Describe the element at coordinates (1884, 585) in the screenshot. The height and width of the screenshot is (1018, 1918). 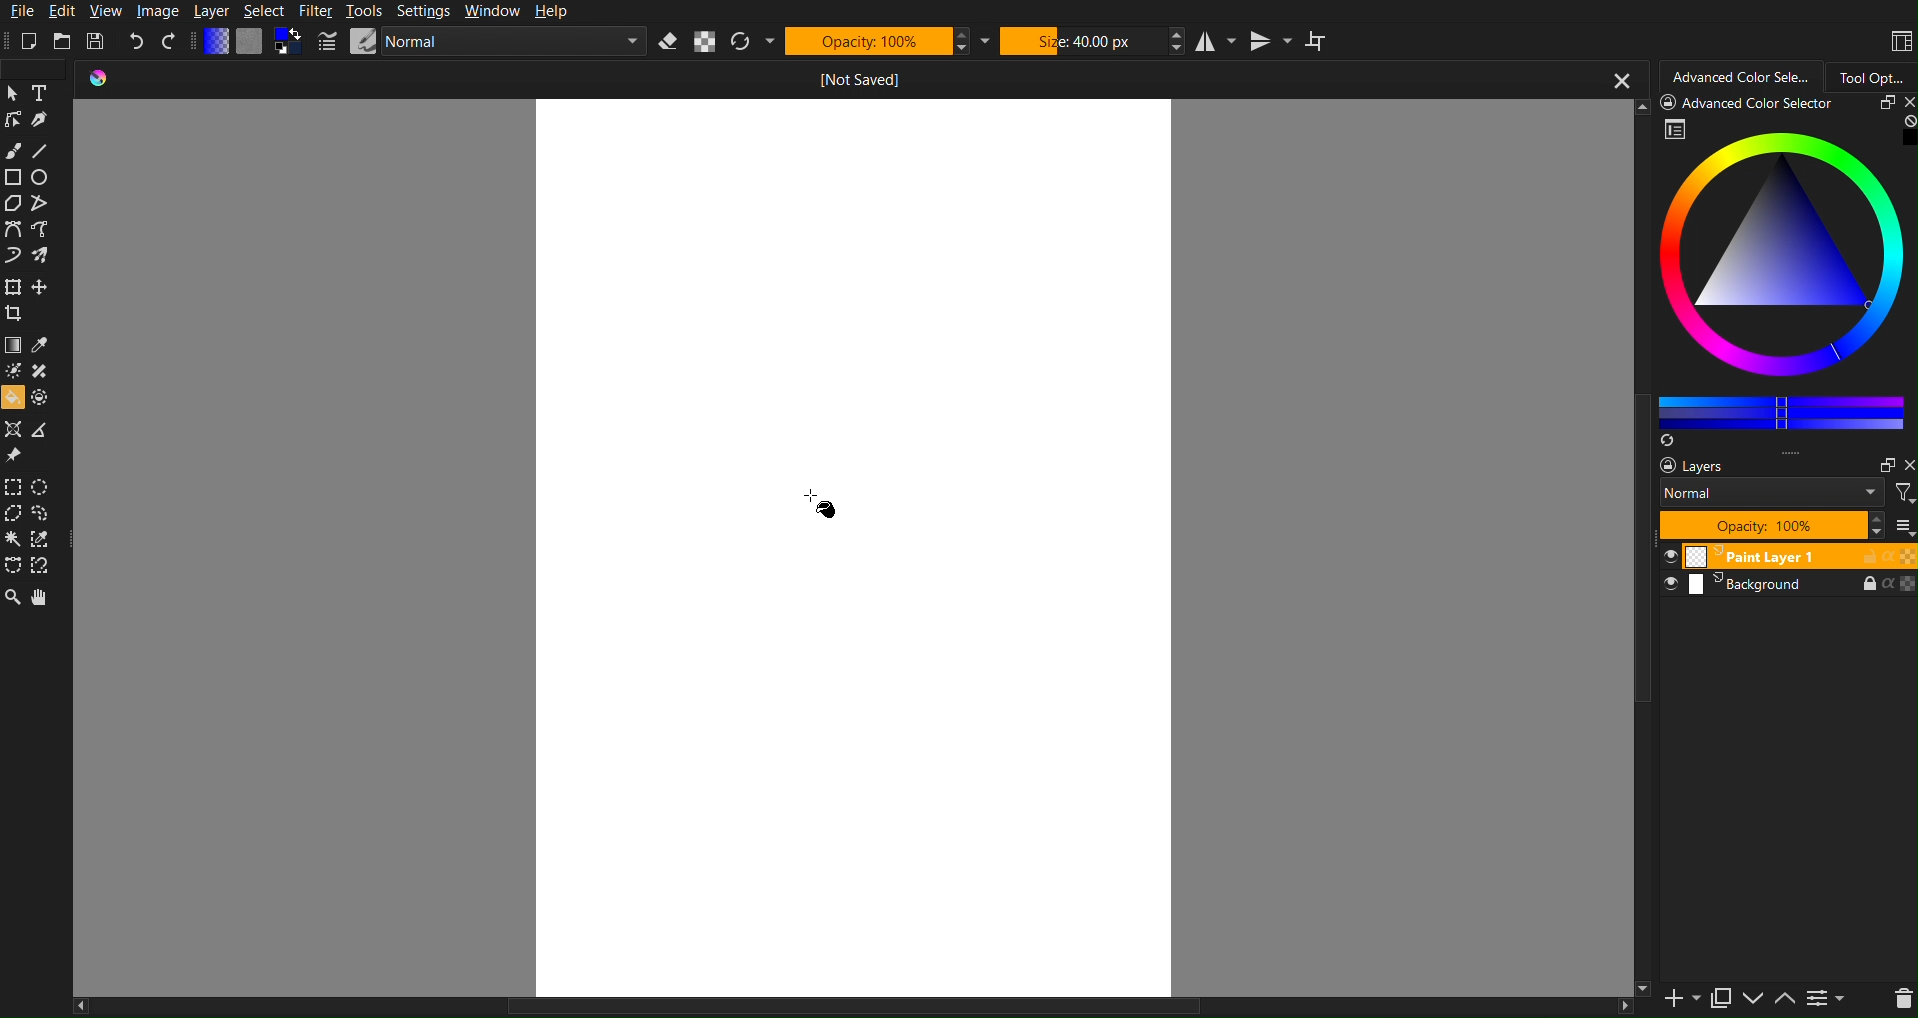
I see `alpha` at that location.